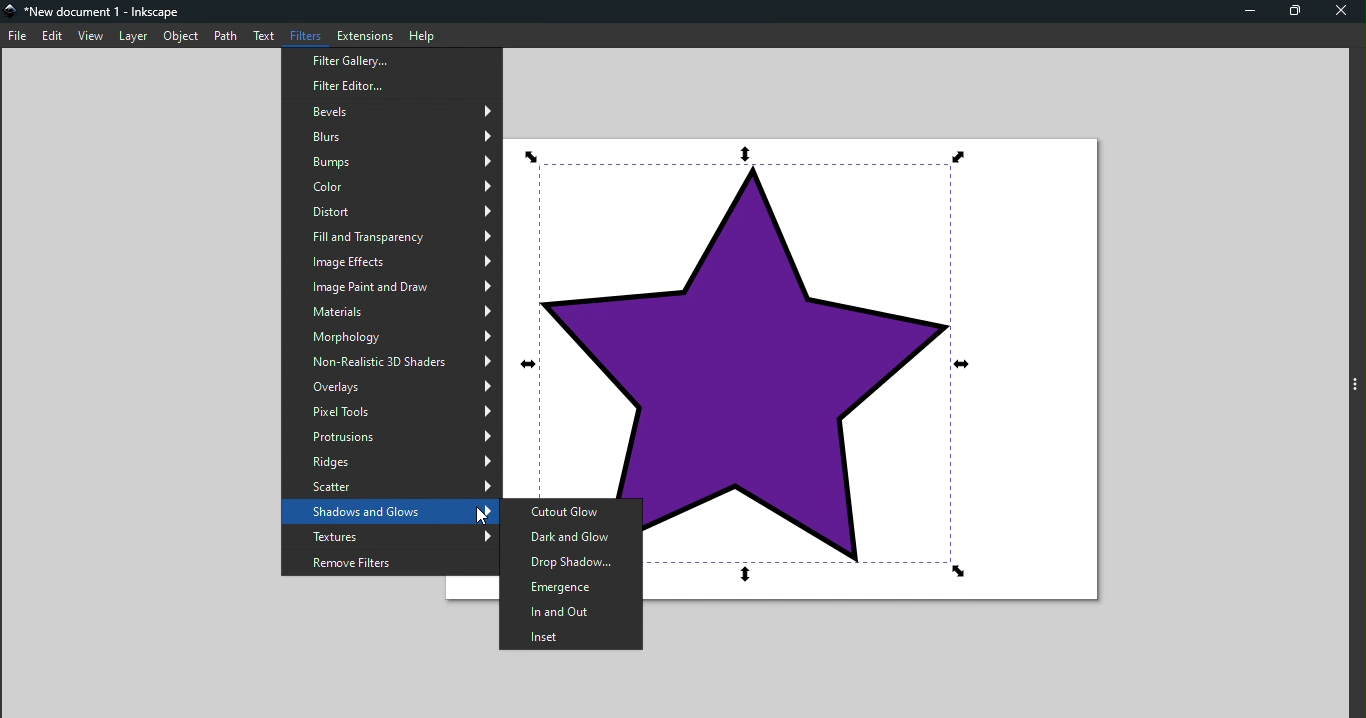 Image resolution: width=1366 pixels, height=718 pixels. What do you see at coordinates (1243, 11) in the screenshot?
I see `Minimize` at bounding box center [1243, 11].